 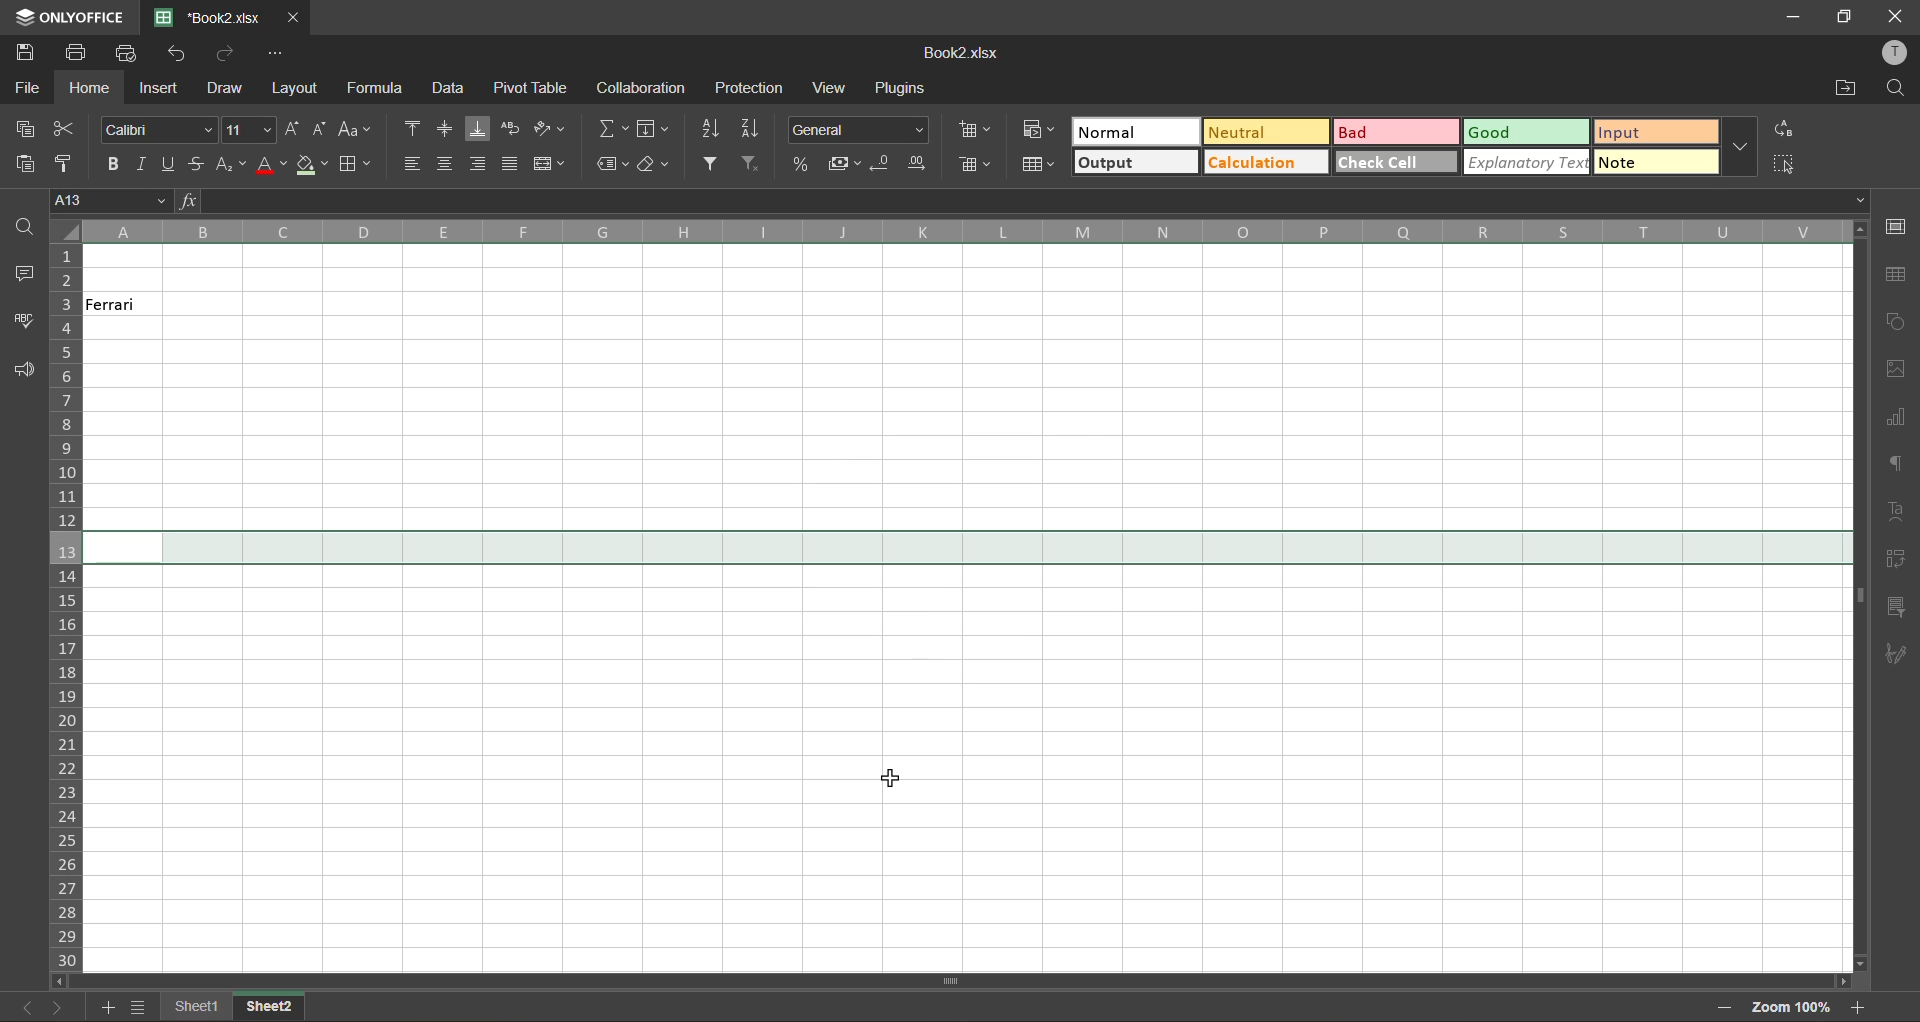 What do you see at coordinates (144, 1009) in the screenshot?
I see `sheet list` at bounding box center [144, 1009].